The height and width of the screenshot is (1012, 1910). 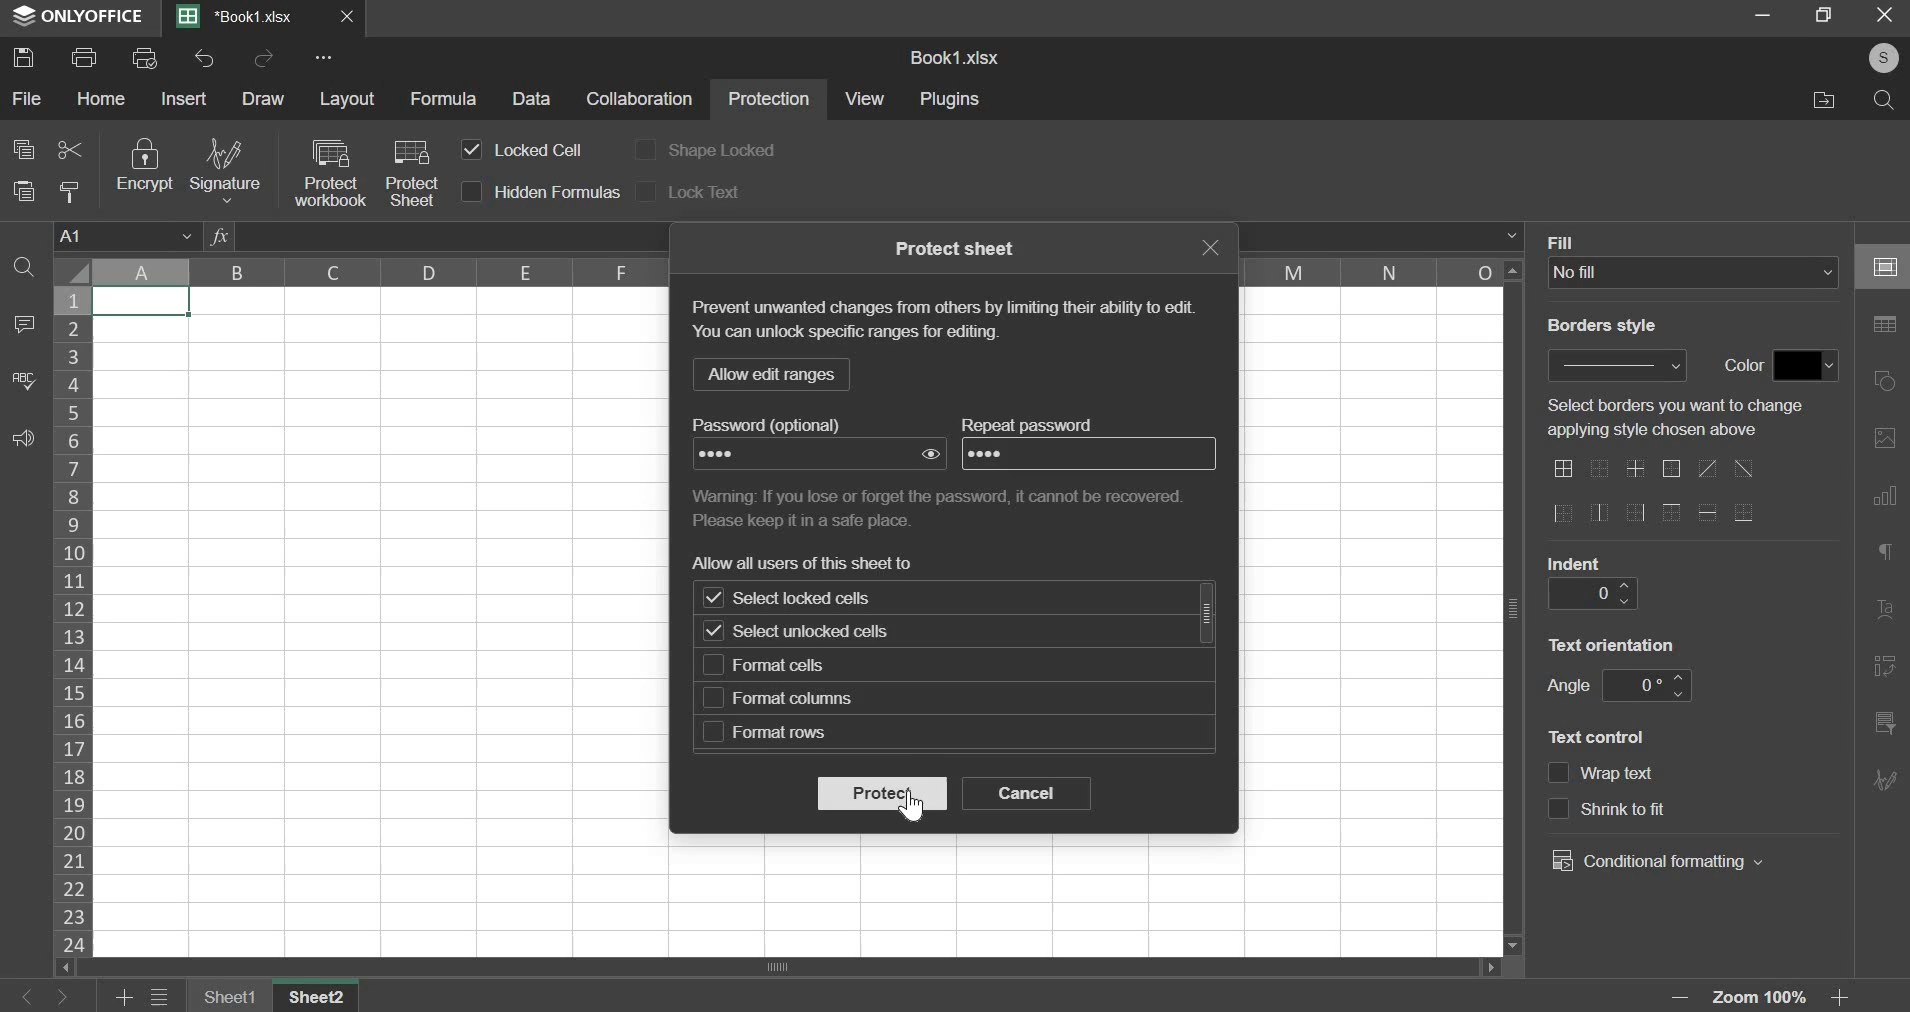 I want to click on cell name, so click(x=127, y=234).